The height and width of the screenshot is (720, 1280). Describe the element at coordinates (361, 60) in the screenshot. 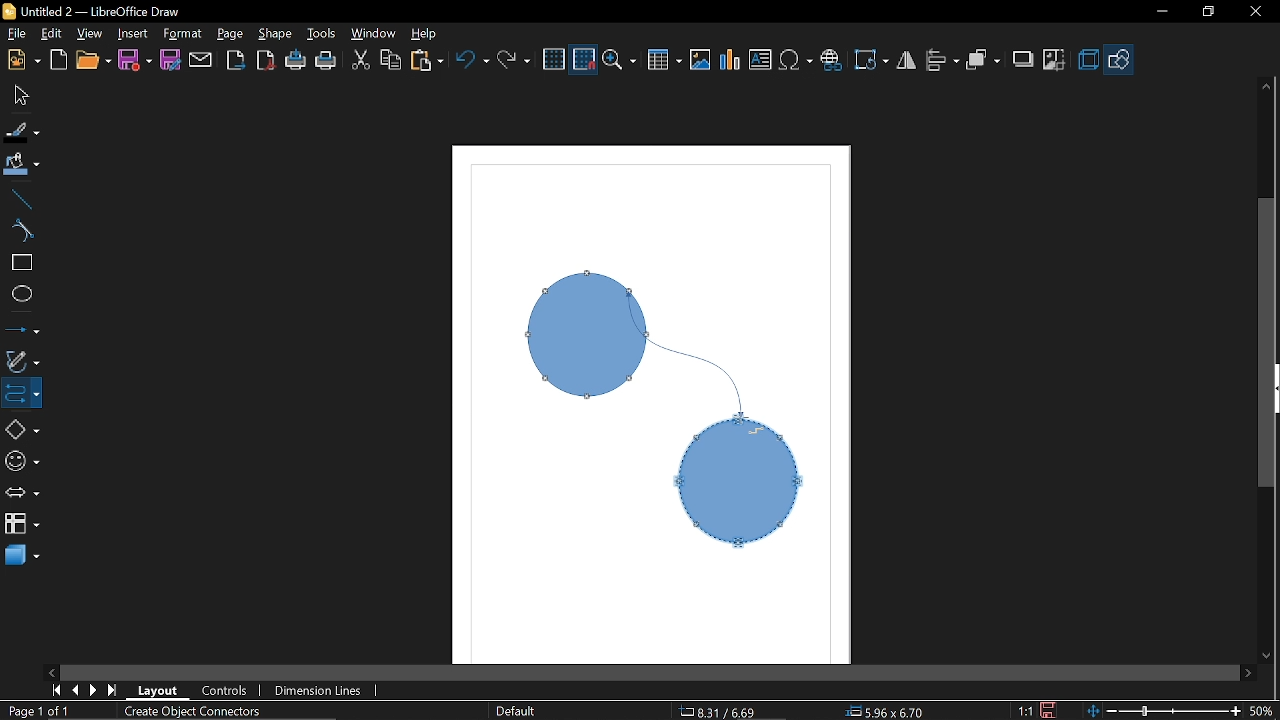

I see `CUt ` at that location.